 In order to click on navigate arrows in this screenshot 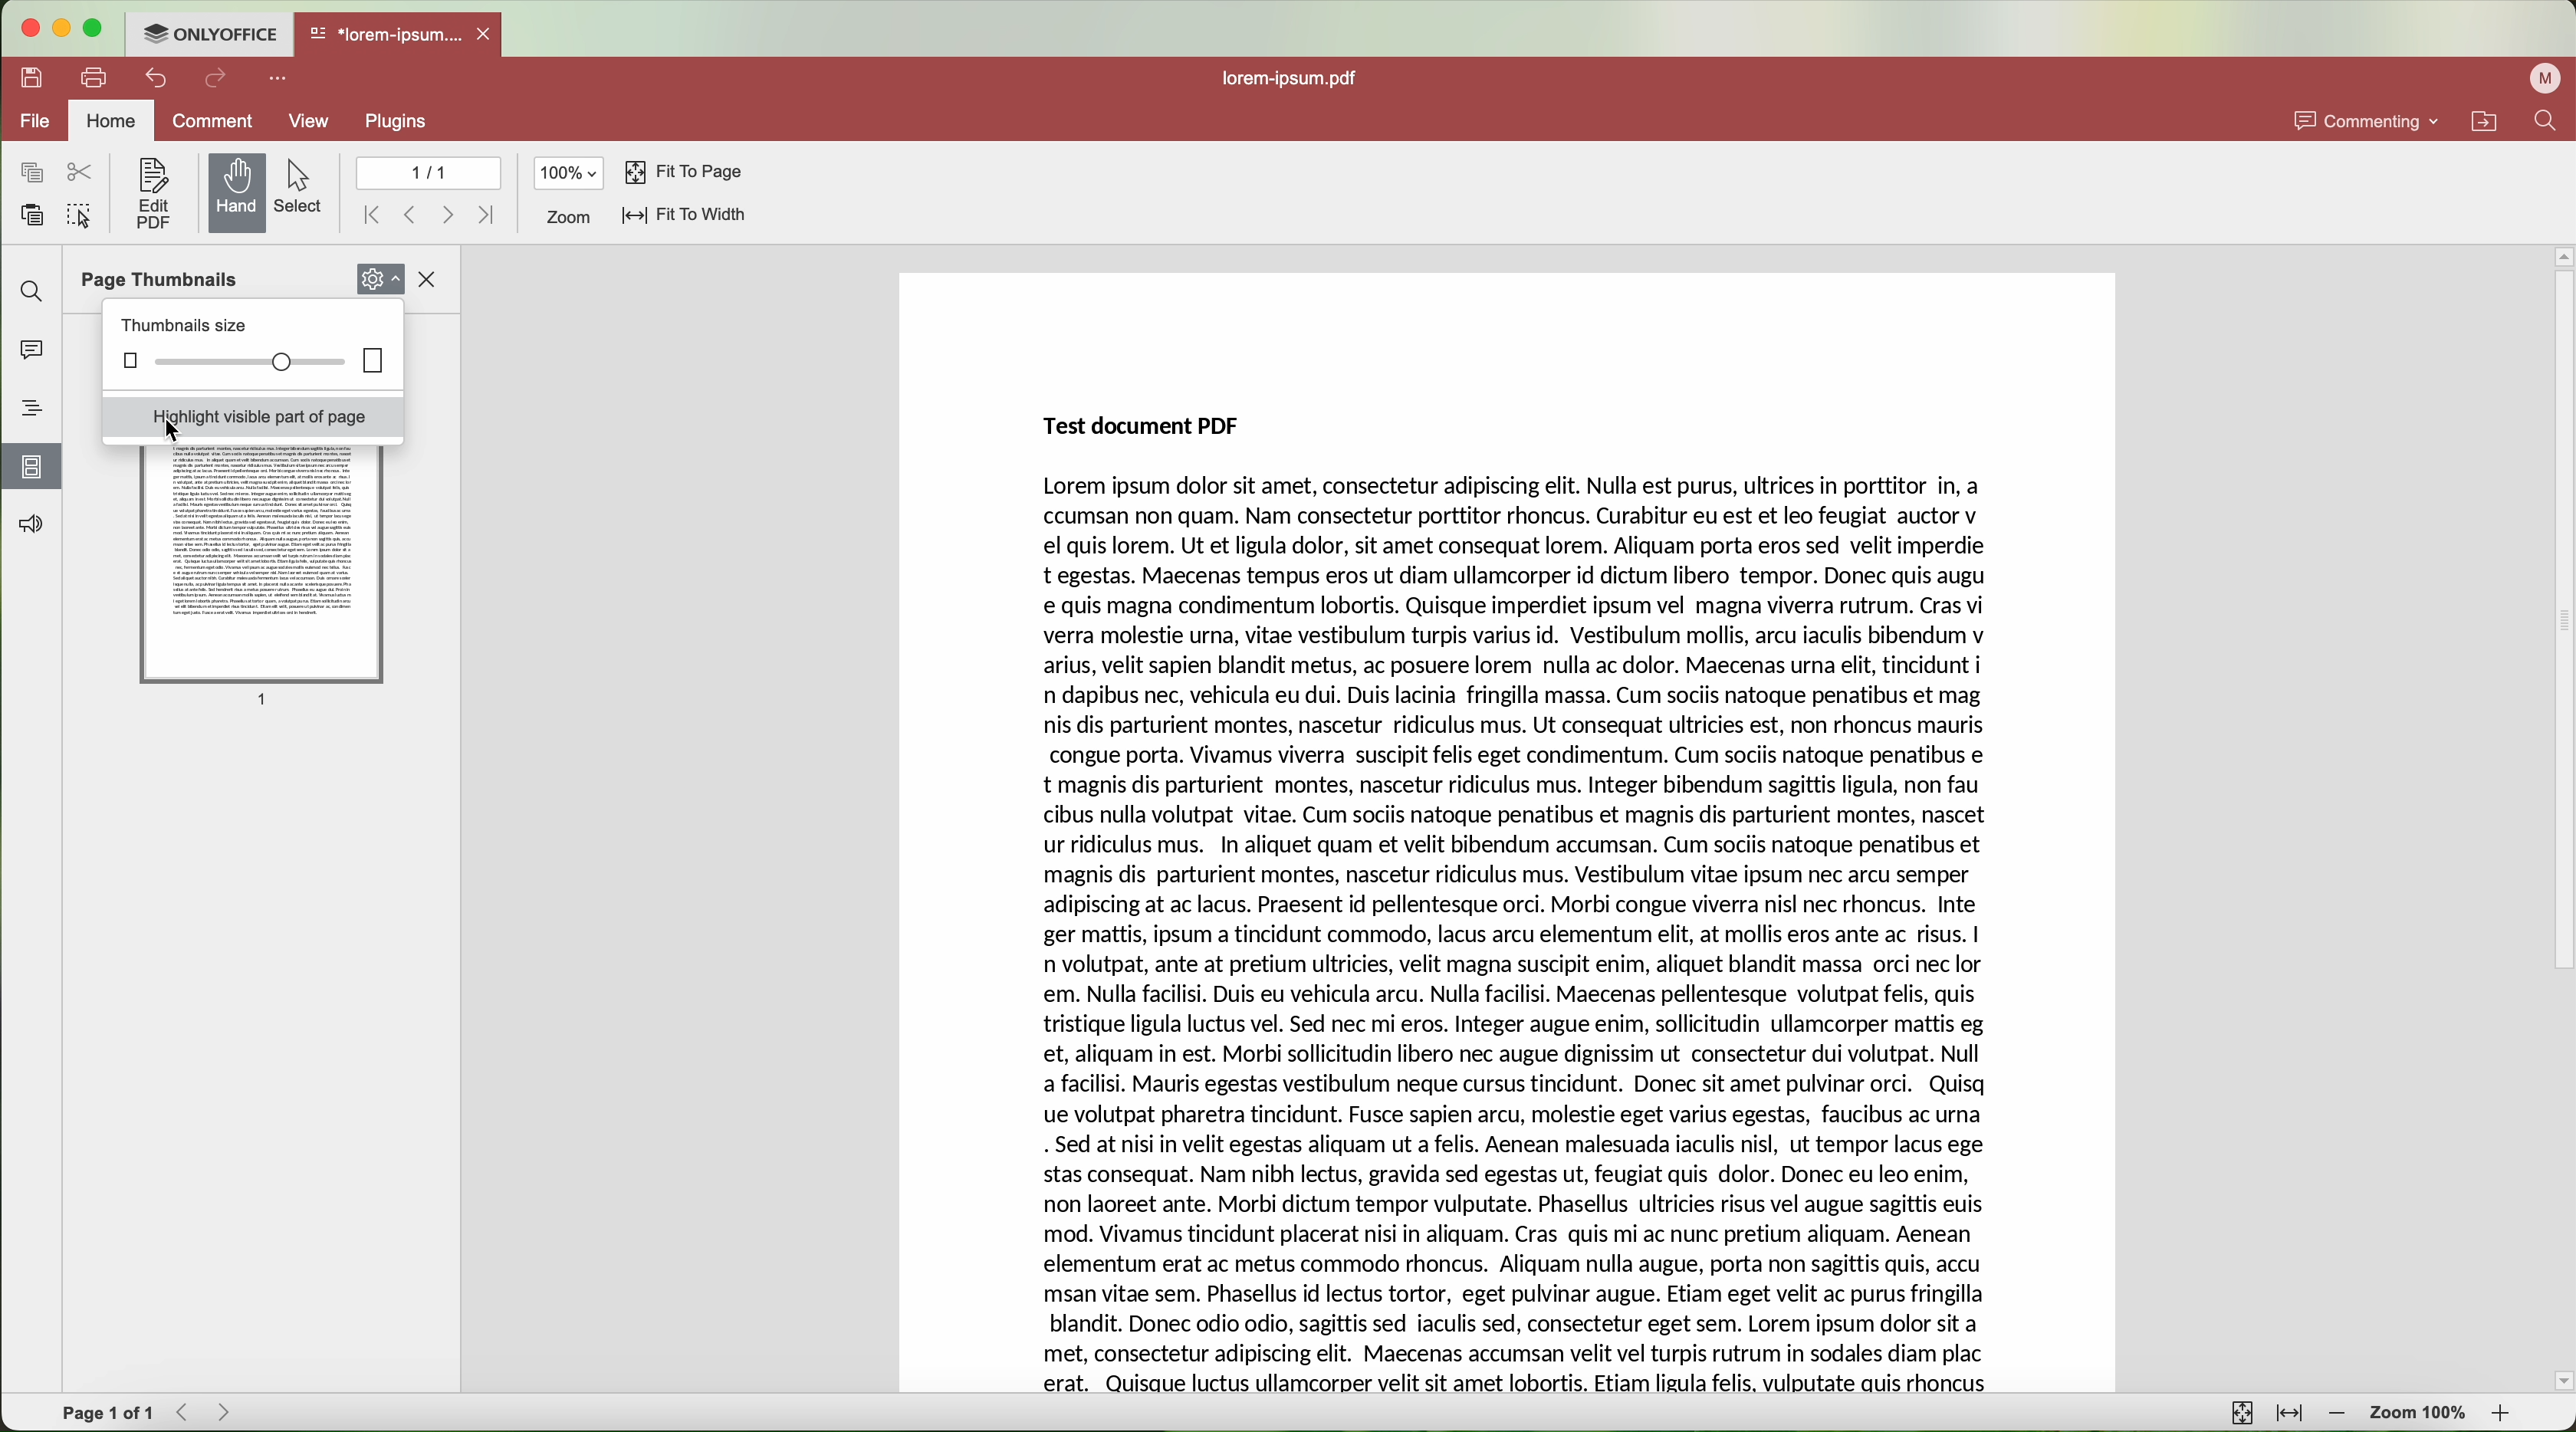, I will do `click(431, 215)`.